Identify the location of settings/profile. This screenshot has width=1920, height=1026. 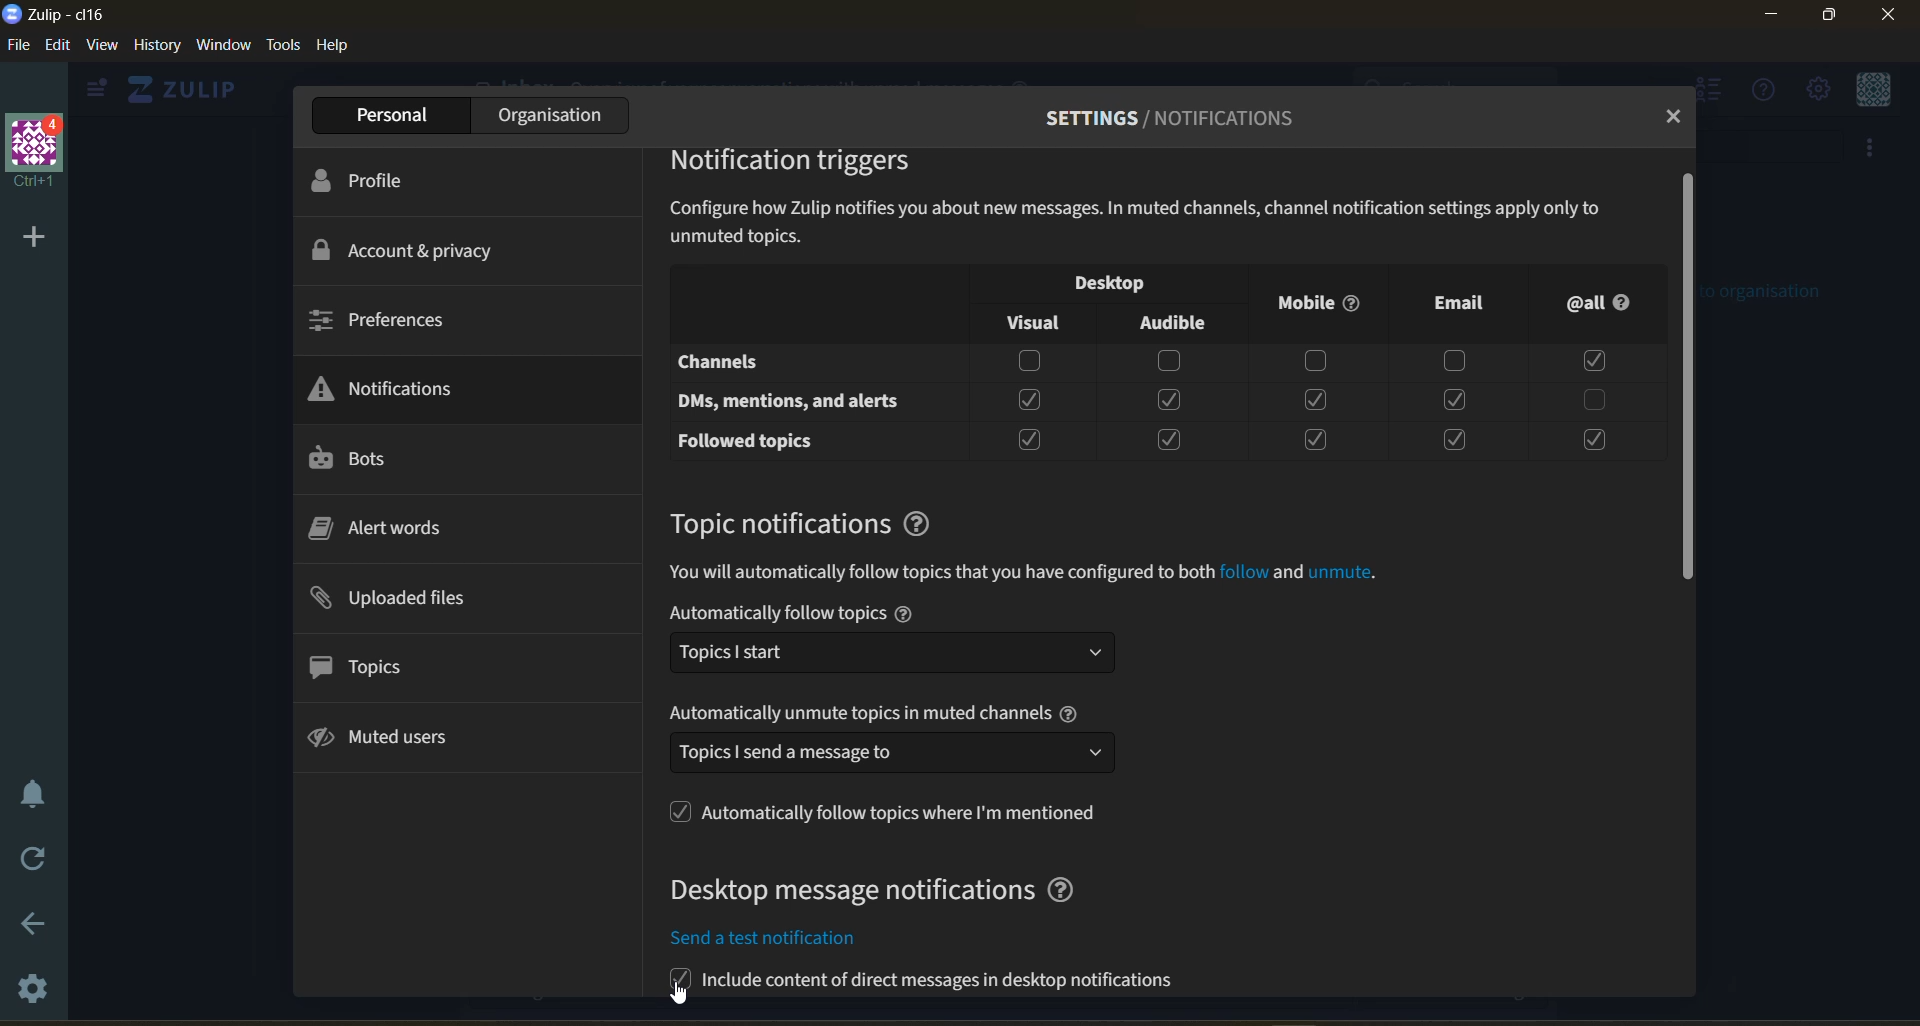
(1152, 117).